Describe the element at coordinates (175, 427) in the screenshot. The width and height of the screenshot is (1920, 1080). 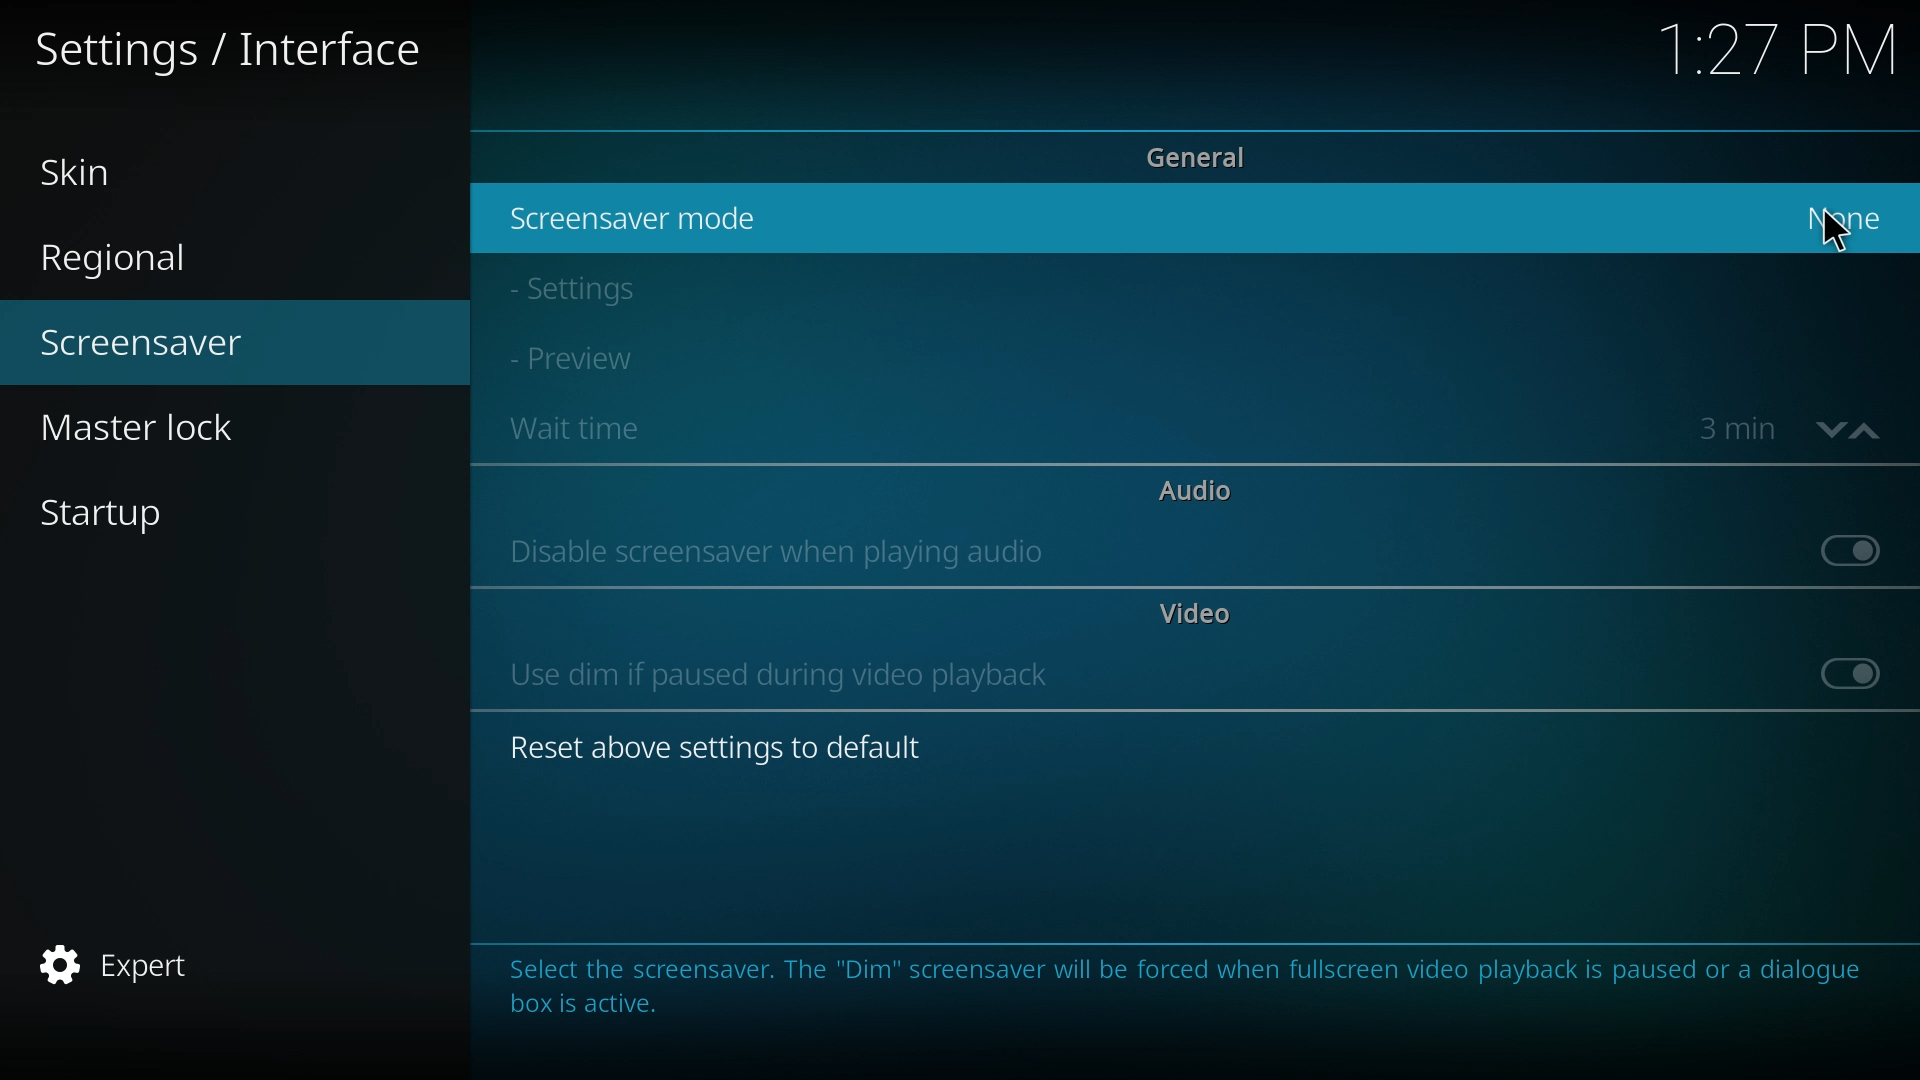
I see `master lock` at that location.